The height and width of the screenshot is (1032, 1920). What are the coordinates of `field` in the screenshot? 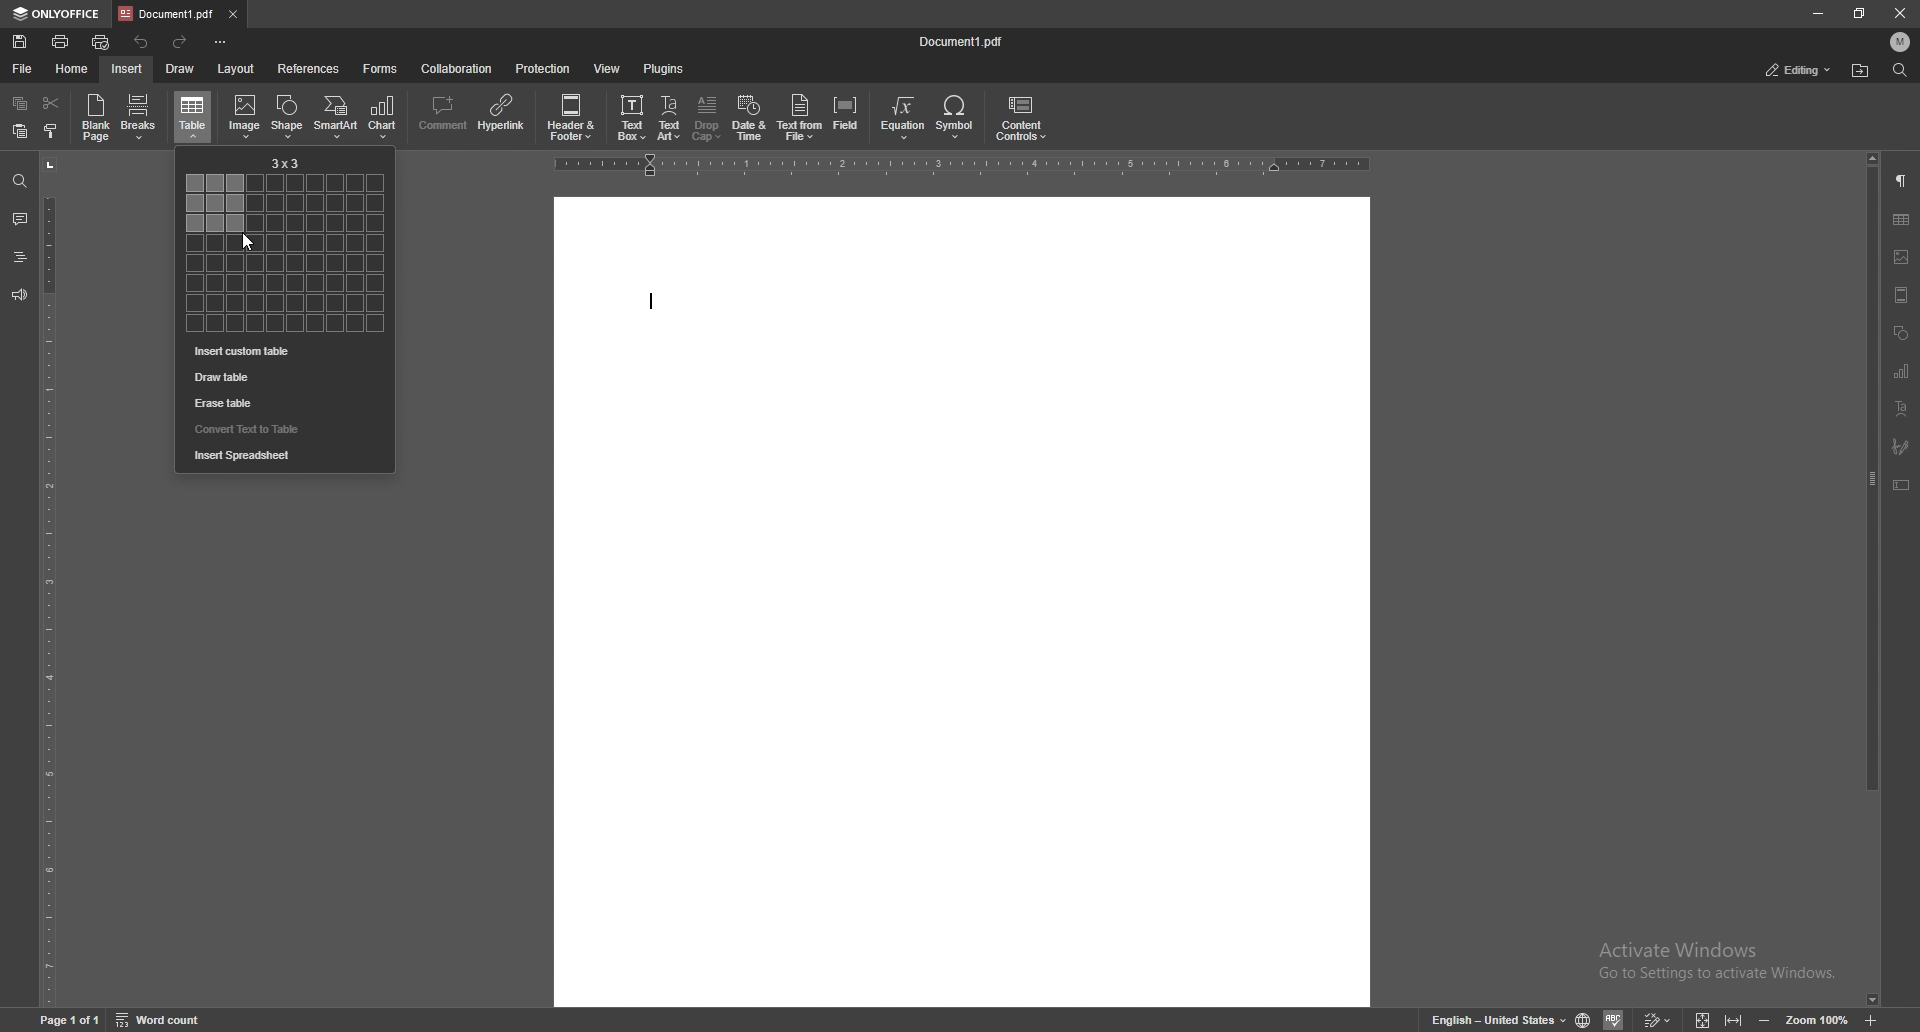 It's located at (848, 119).